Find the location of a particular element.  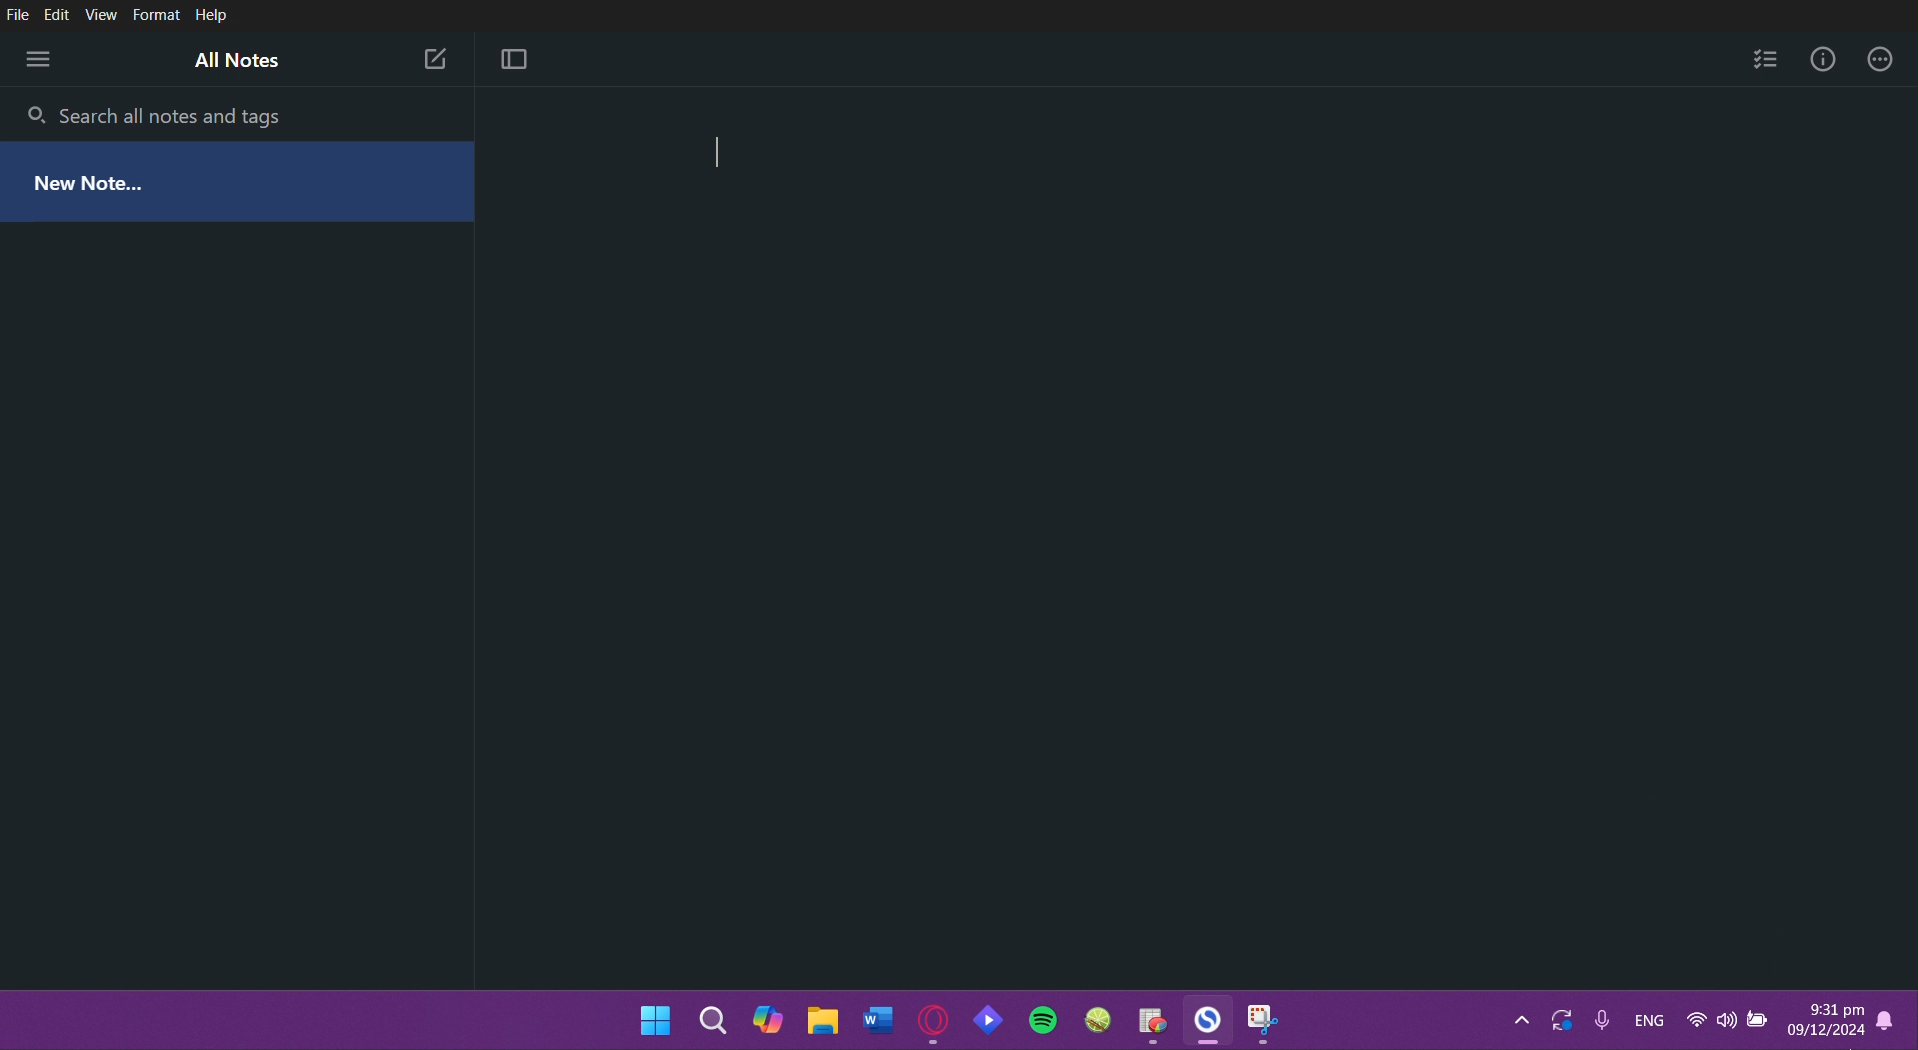

Checklist is located at coordinates (1764, 59).